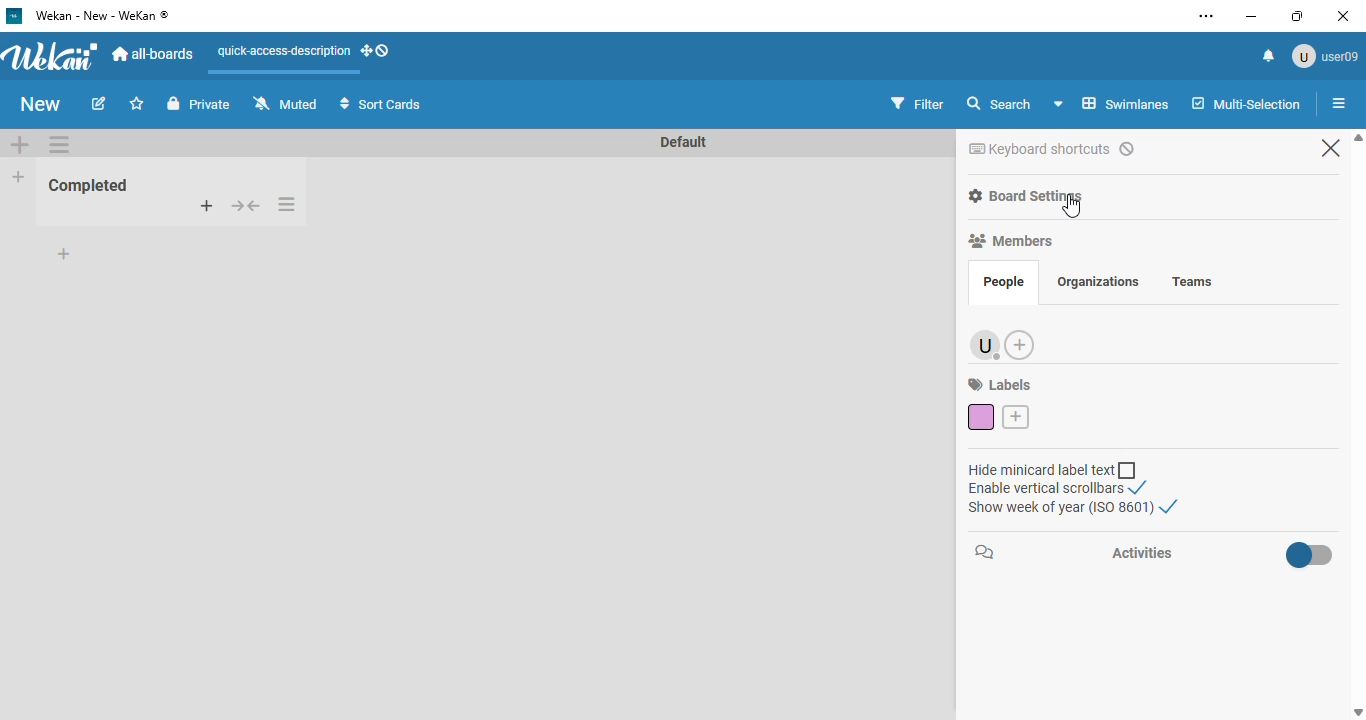 This screenshot has height=720, width=1366. Describe the element at coordinates (19, 177) in the screenshot. I see `add list` at that location.